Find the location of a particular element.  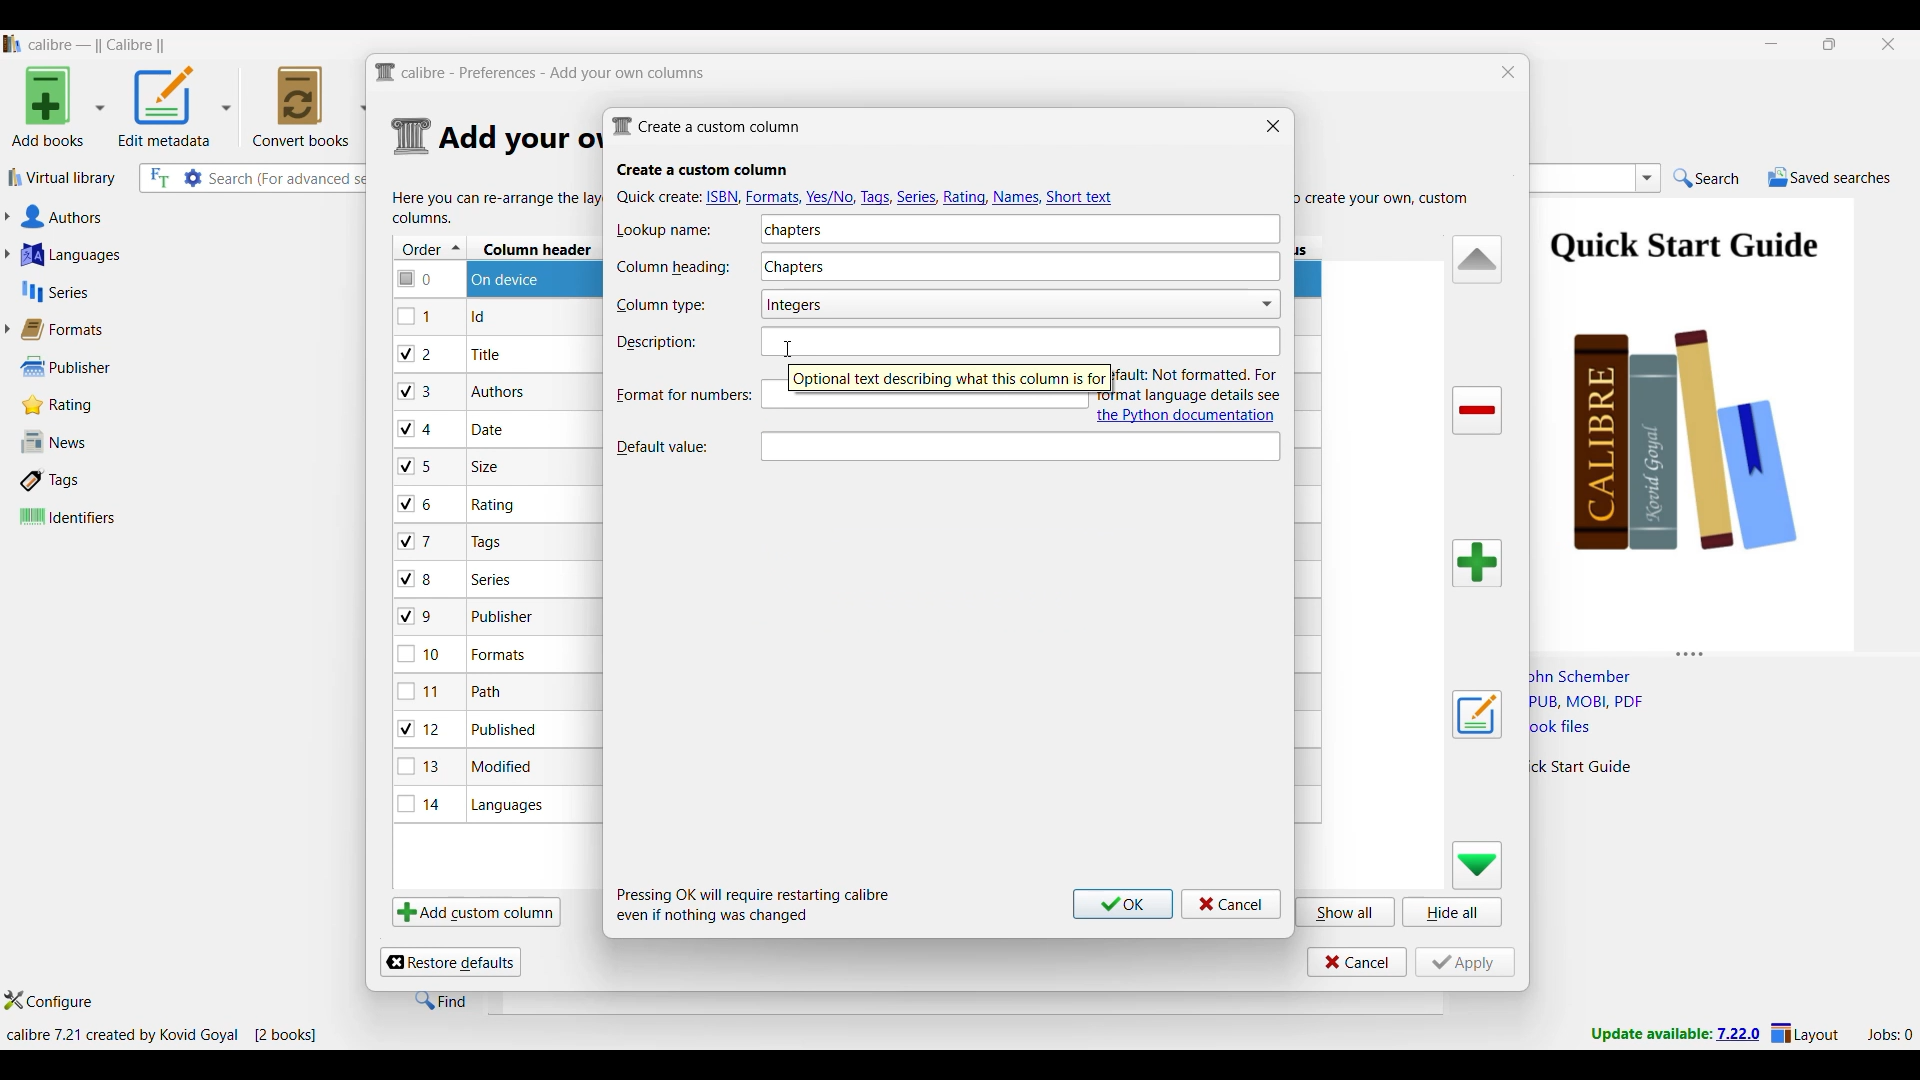

checkbox - 14 is located at coordinates (420, 803).